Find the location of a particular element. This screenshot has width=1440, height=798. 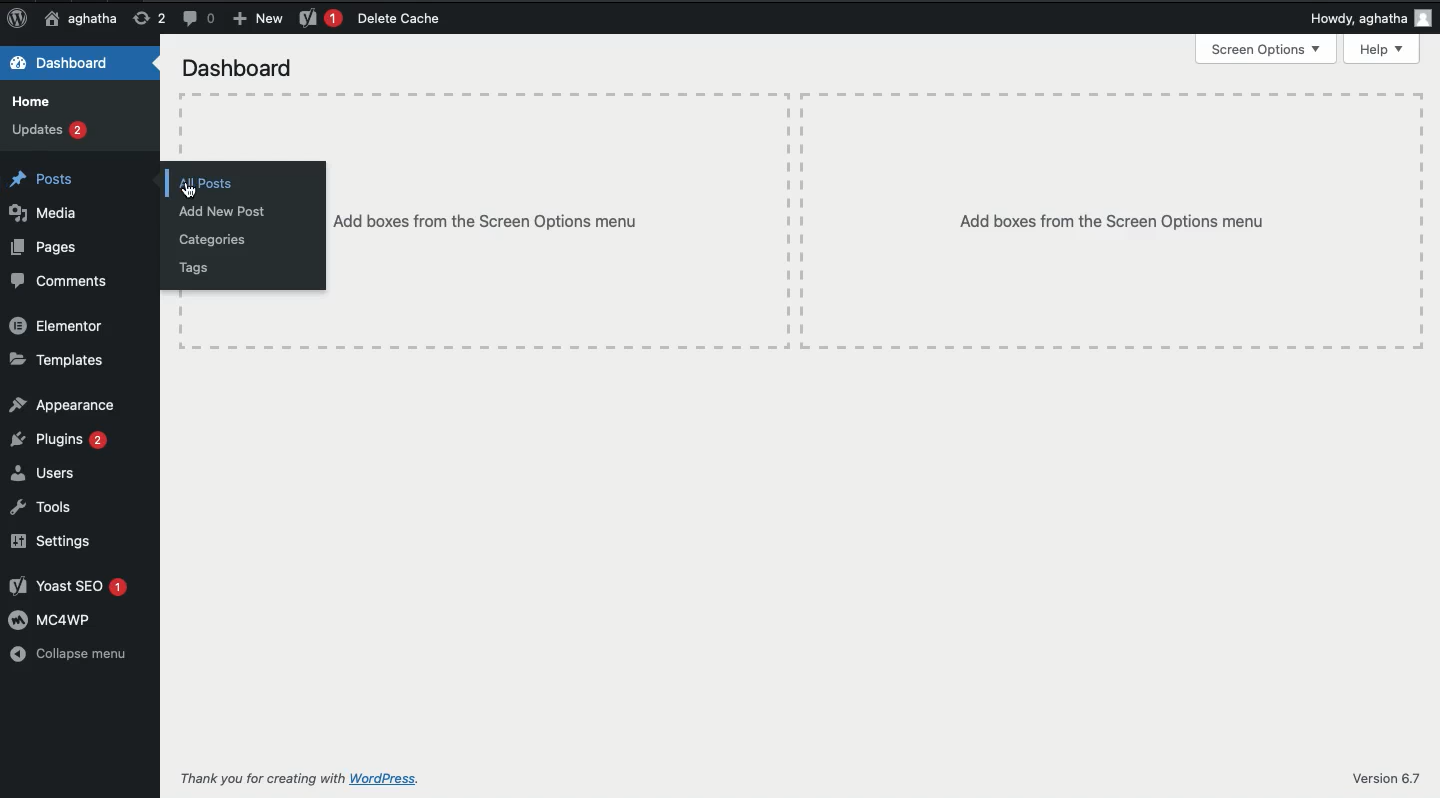

Categories is located at coordinates (216, 238).